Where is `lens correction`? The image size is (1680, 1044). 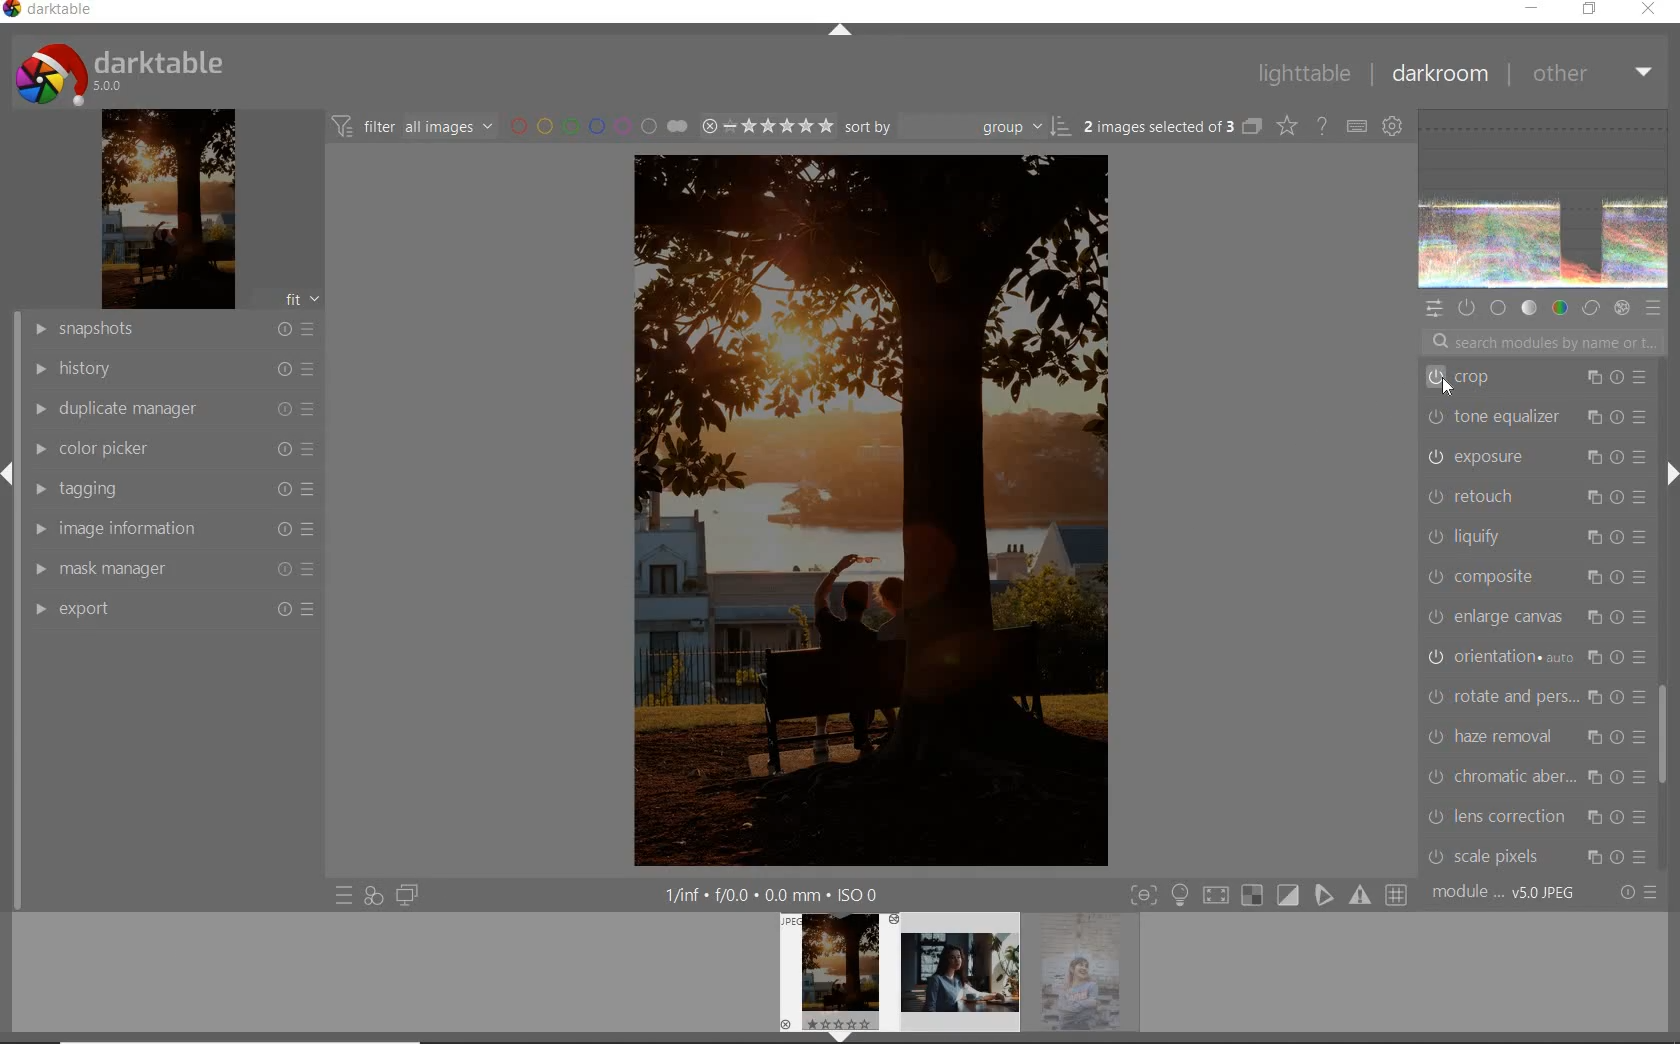
lens correction is located at coordinates (1541, 817).